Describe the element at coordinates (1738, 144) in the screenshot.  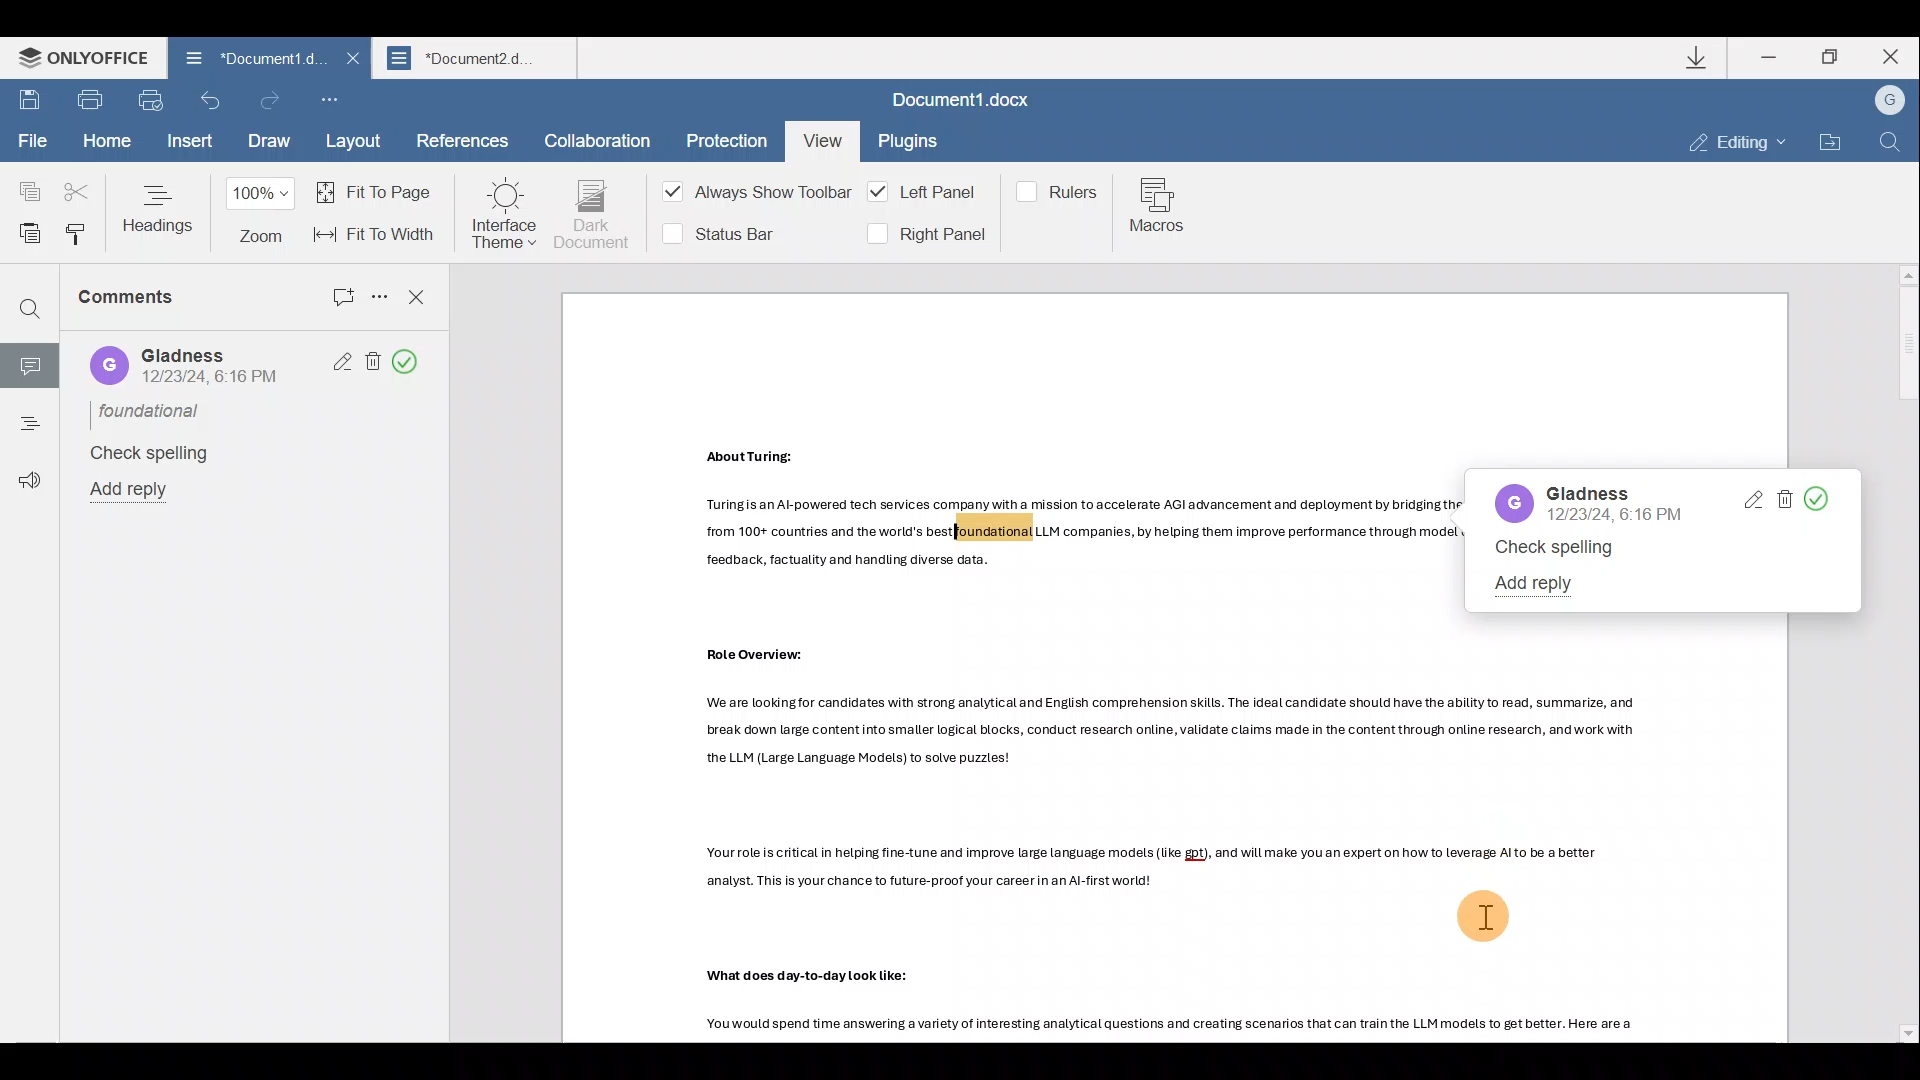
I see `Editing mode` at that location.